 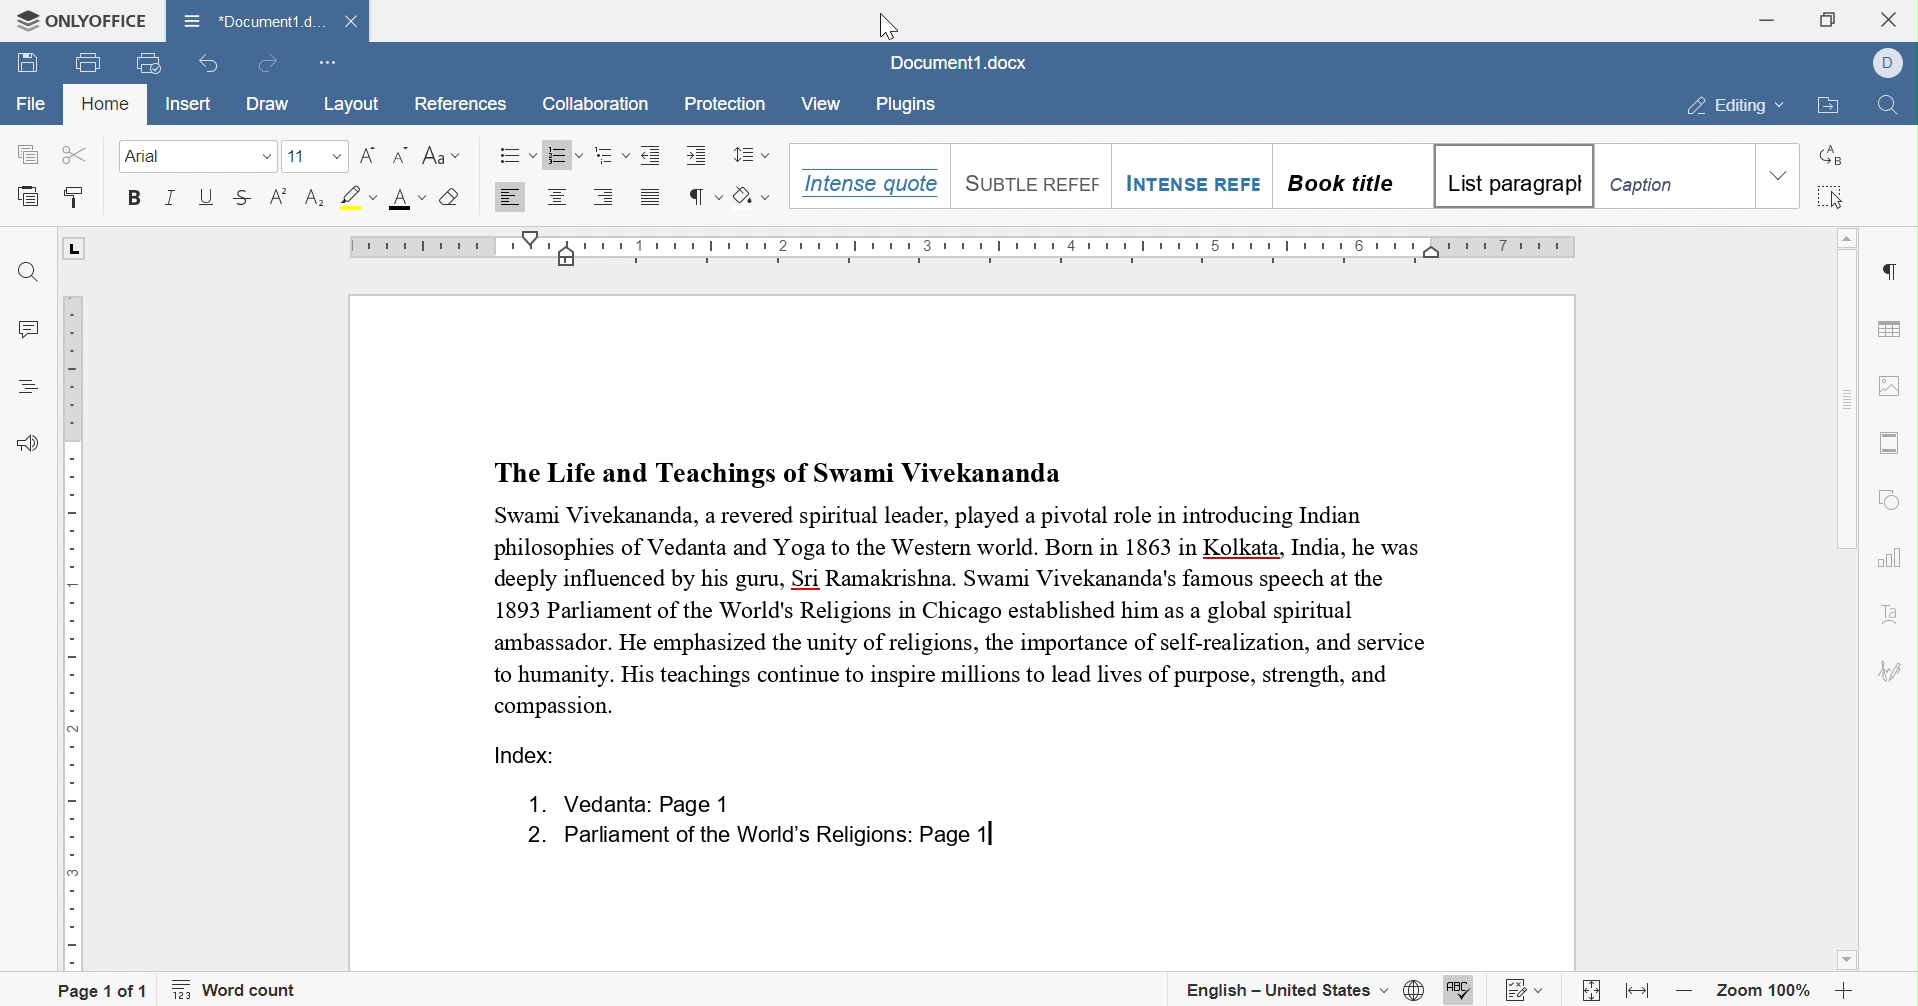 What do you see at coordinates (103, 991) in the screenshot?
I see `page 1 of 1` at bounding box center [103, 991].